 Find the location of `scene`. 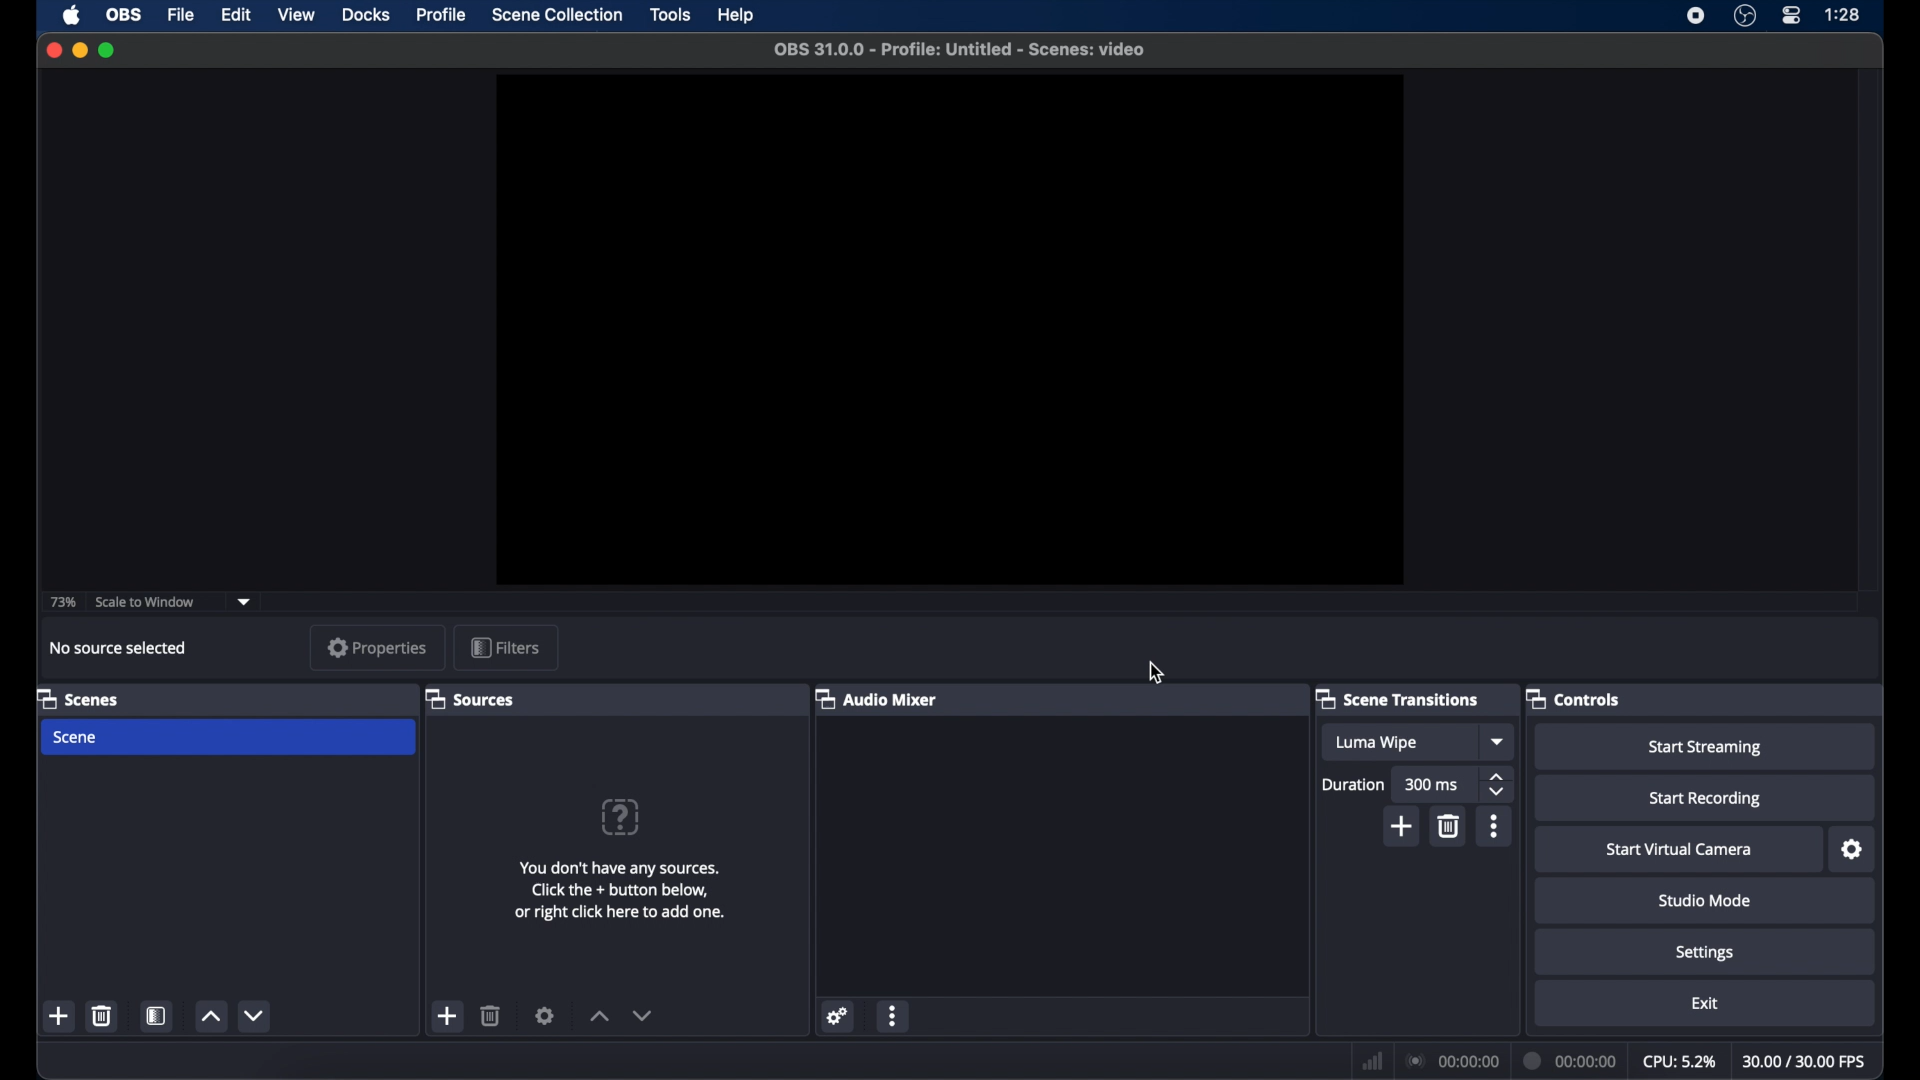

scene is located at coordinates (228, 738).